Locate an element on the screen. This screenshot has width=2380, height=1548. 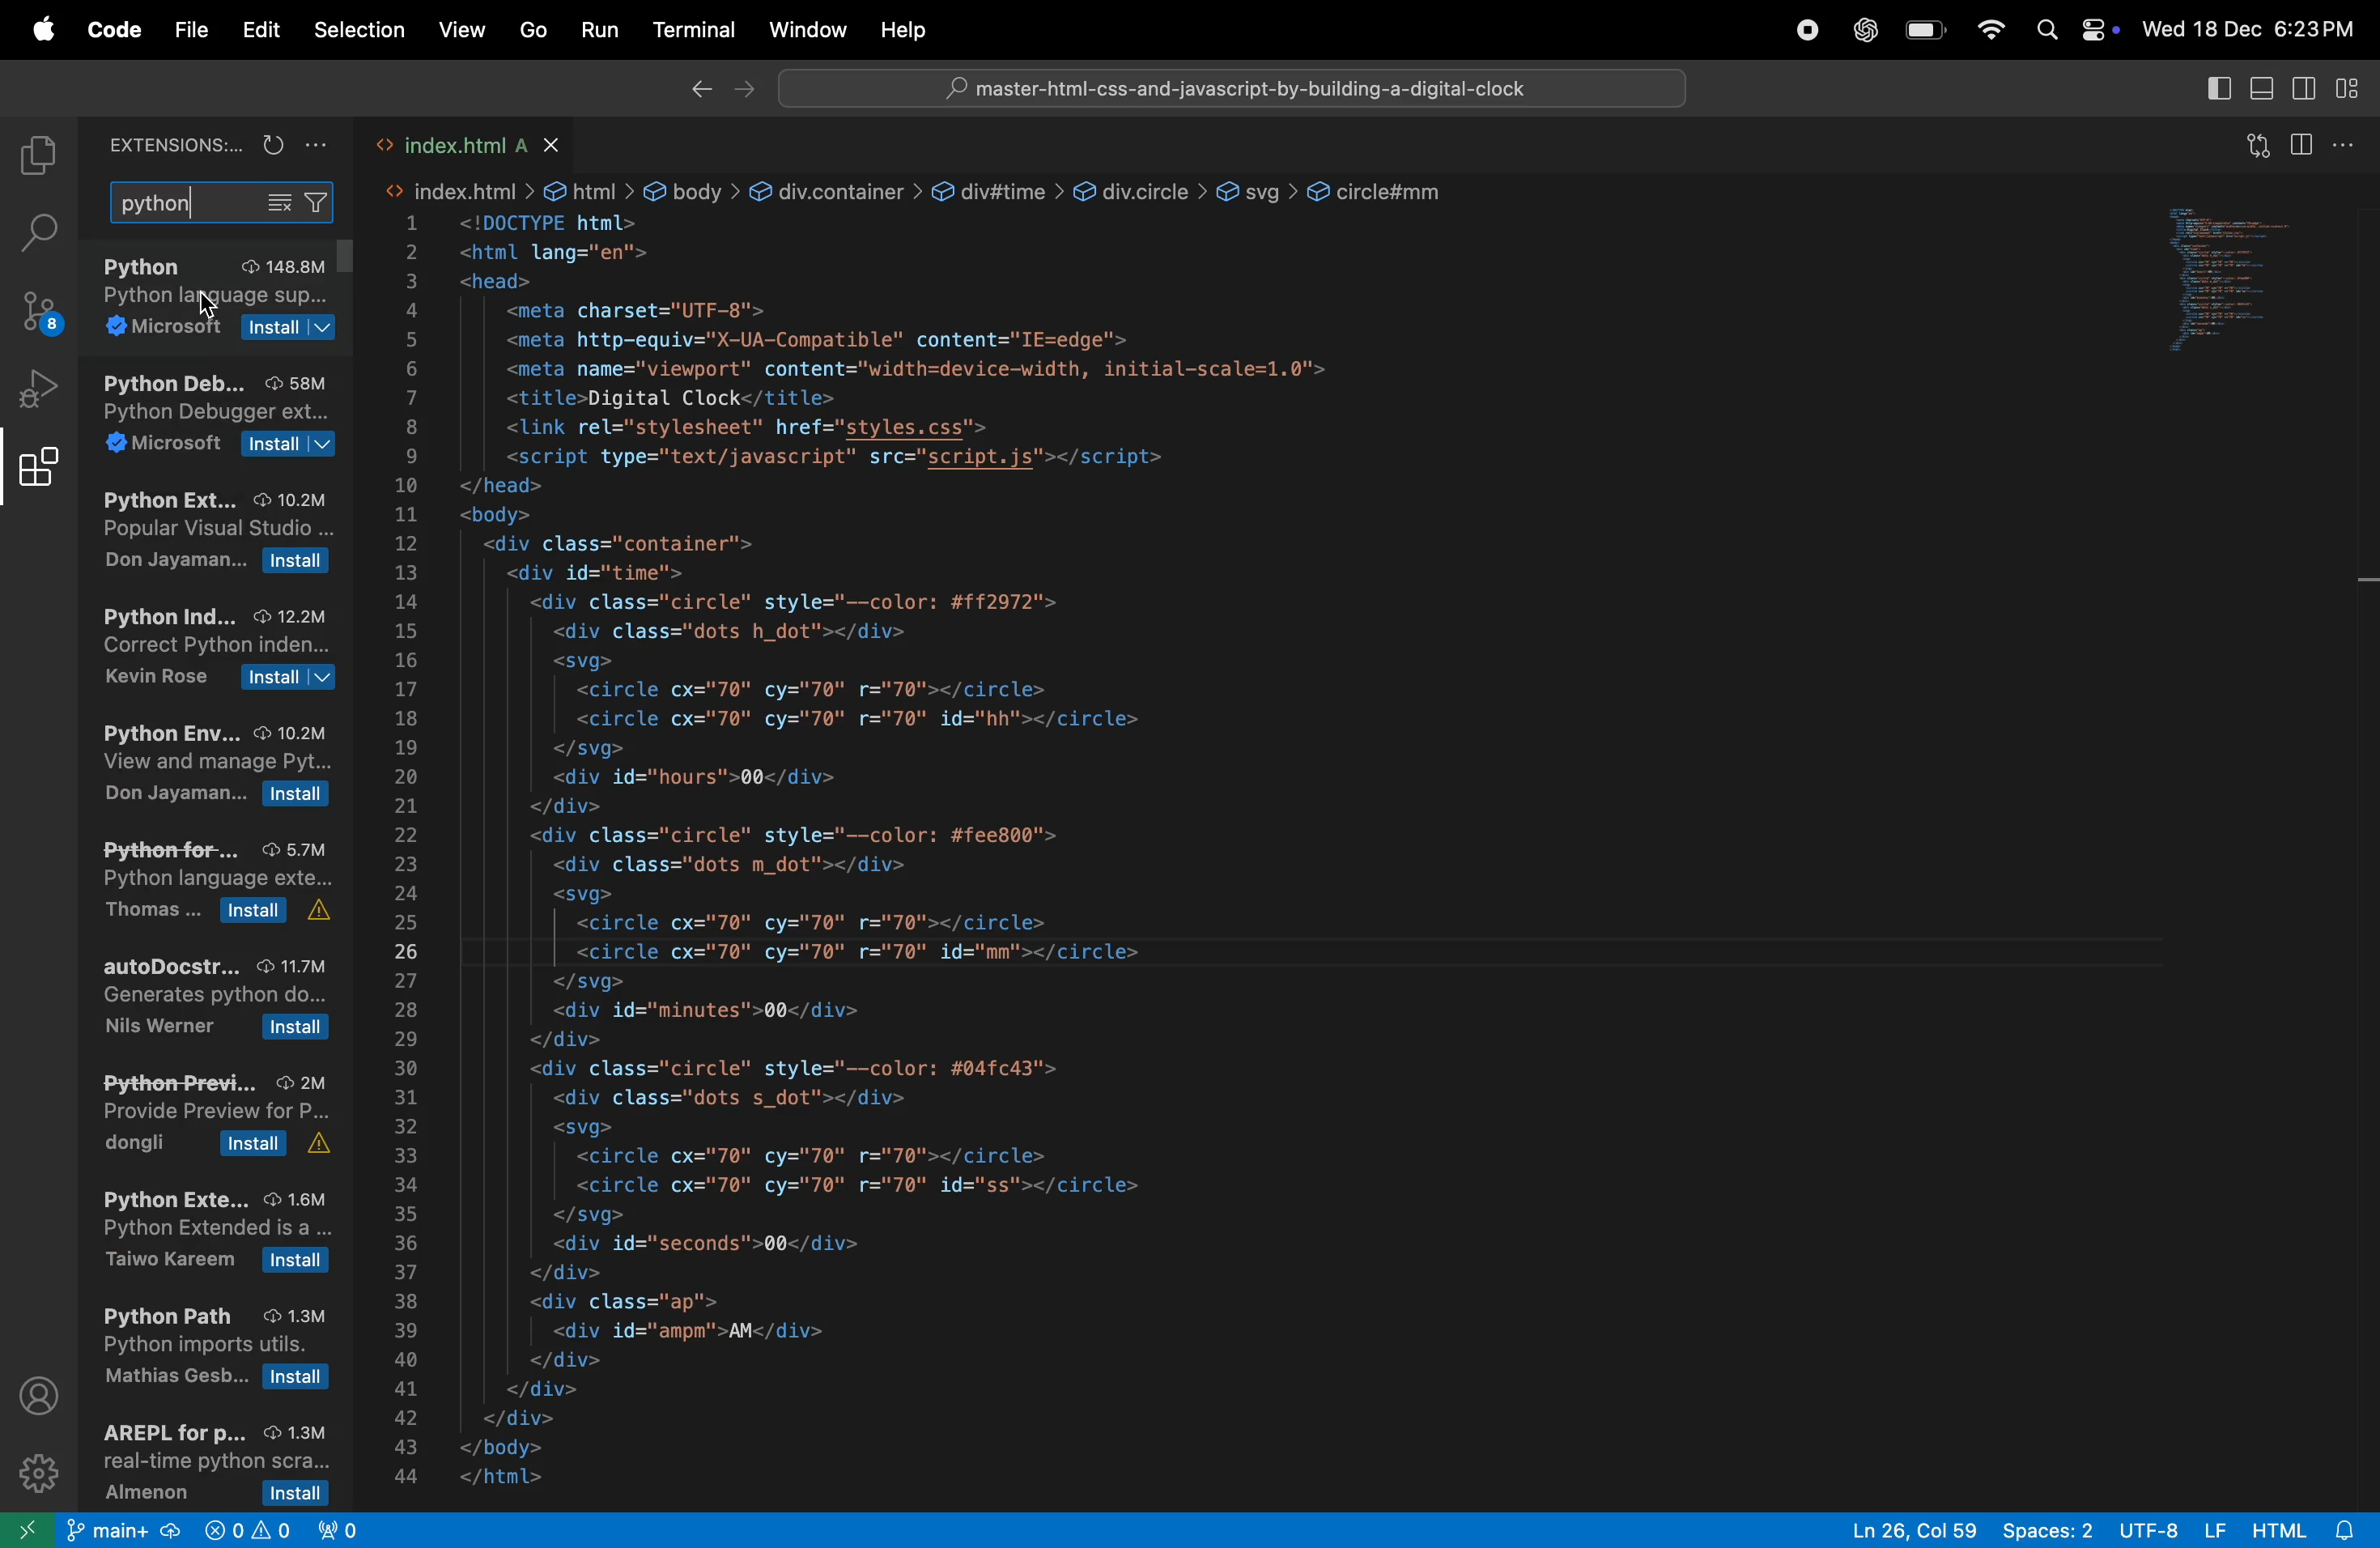
wifi is located at coordinates (1989, 31).